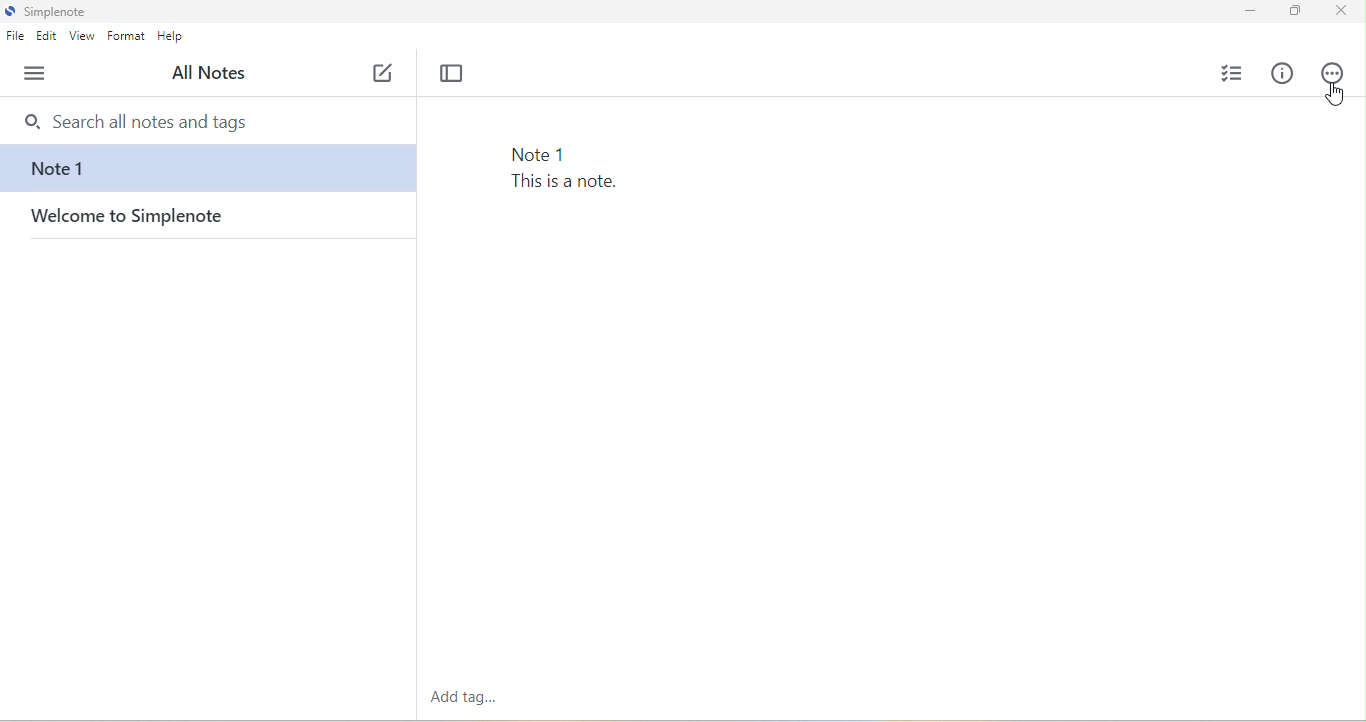 The image size is (1366, 722). Describe the element at coordinates (9, 13) in the screenshot. I see `simplenote logo` at that location.